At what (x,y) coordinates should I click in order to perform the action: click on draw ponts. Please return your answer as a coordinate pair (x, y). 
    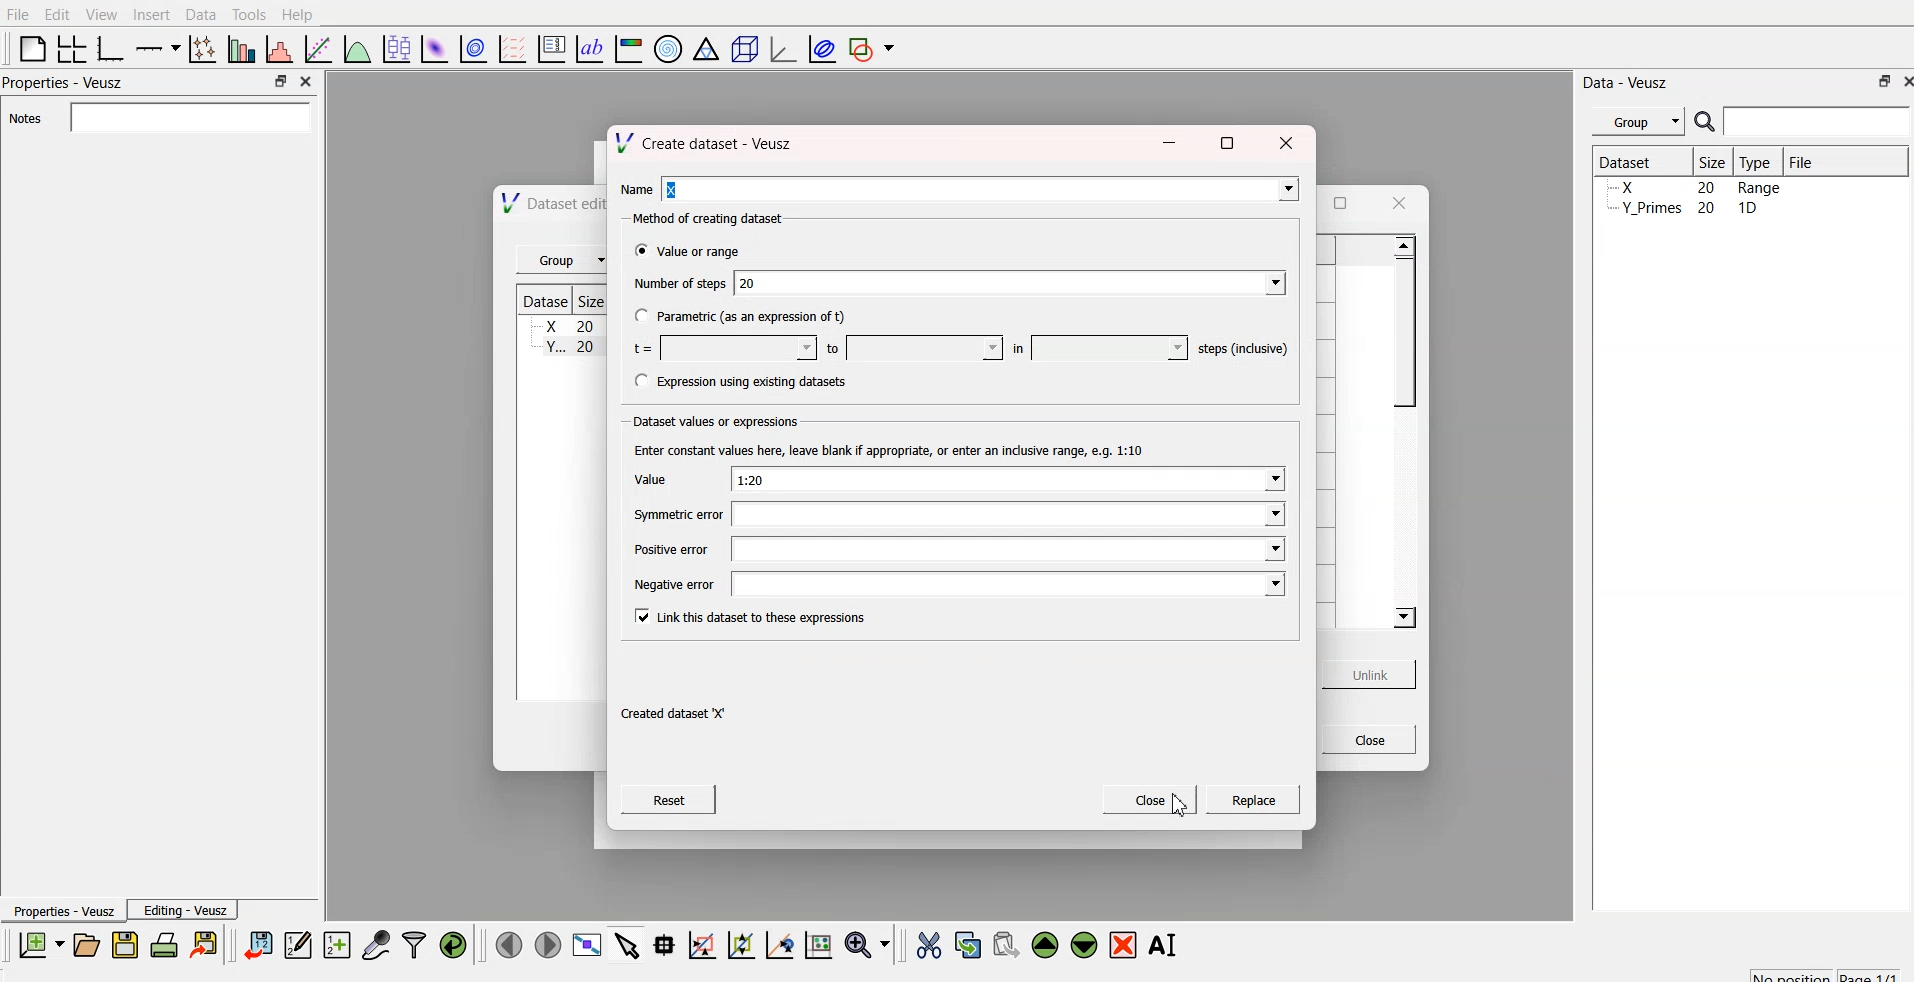
    Looking at the image, I should click on (740, 945).